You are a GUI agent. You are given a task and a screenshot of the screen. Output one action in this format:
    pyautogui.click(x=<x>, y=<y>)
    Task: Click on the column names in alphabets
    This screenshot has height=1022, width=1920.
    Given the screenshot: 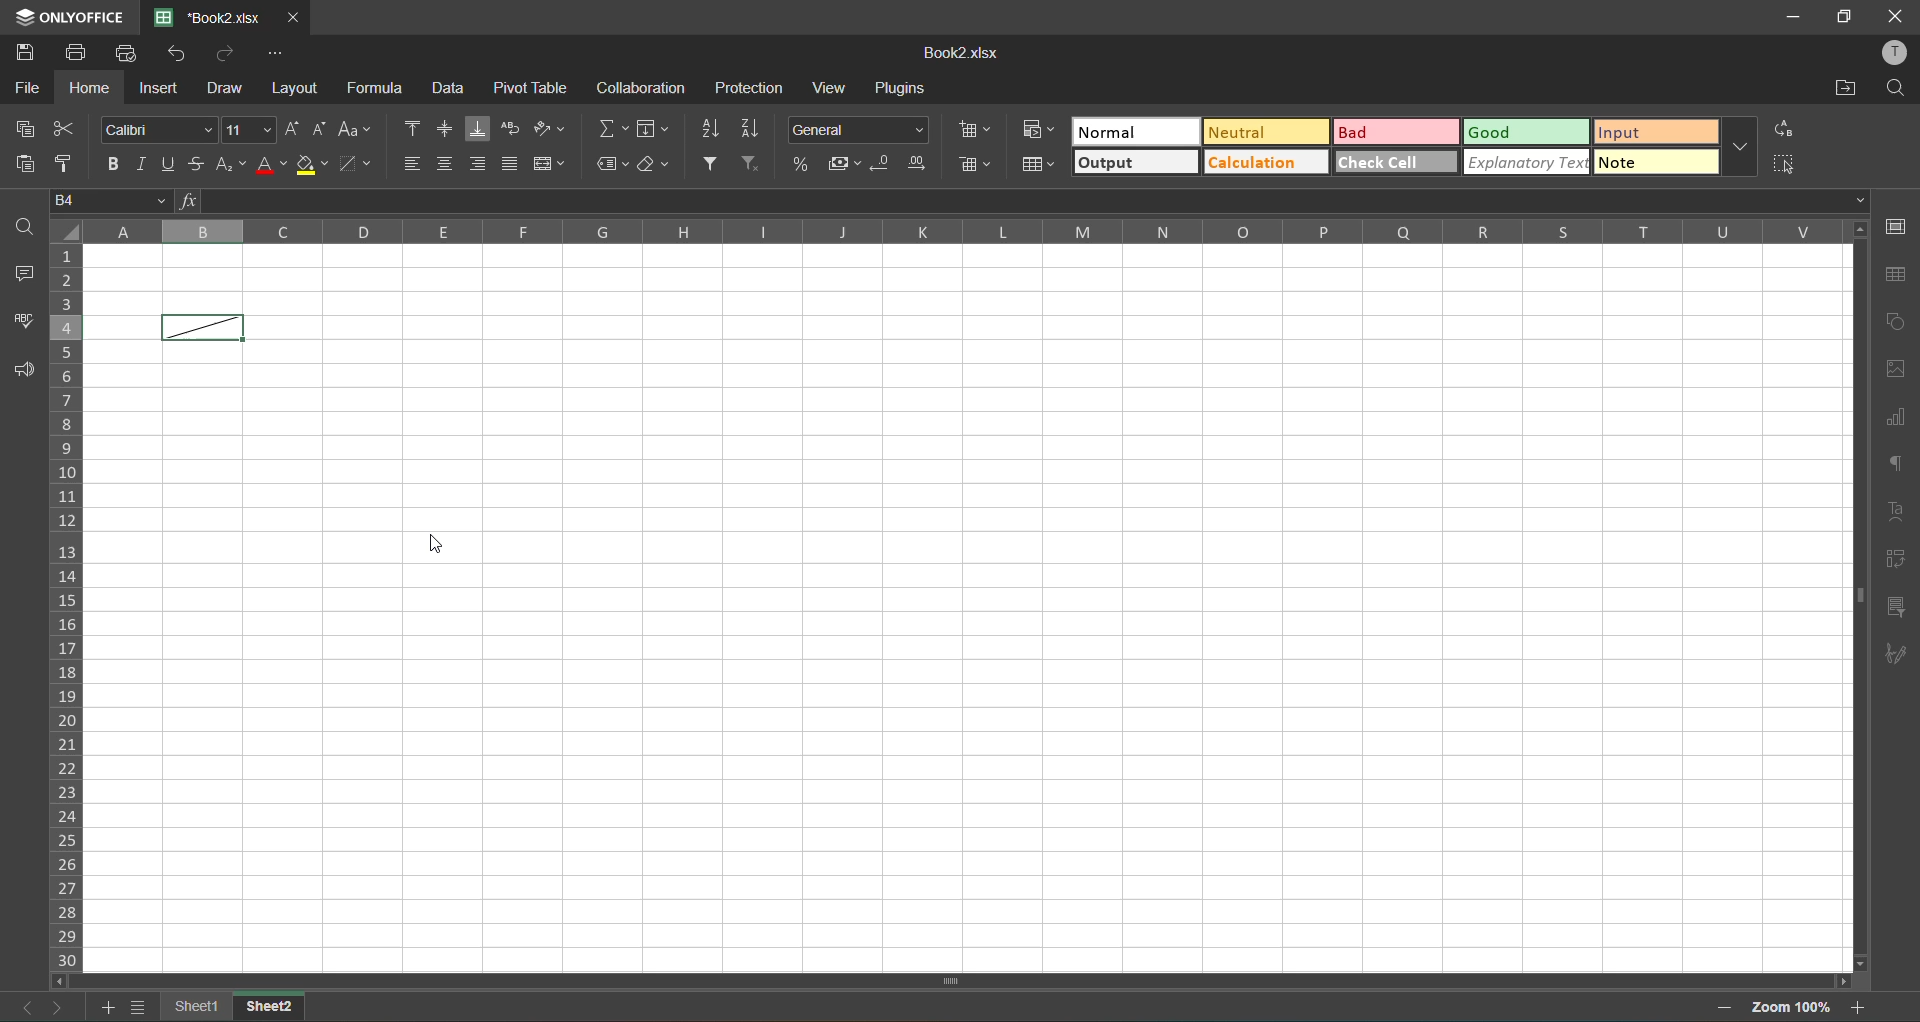 What is the action you would take?
    pyautogui.click(x=965, y=234)
    